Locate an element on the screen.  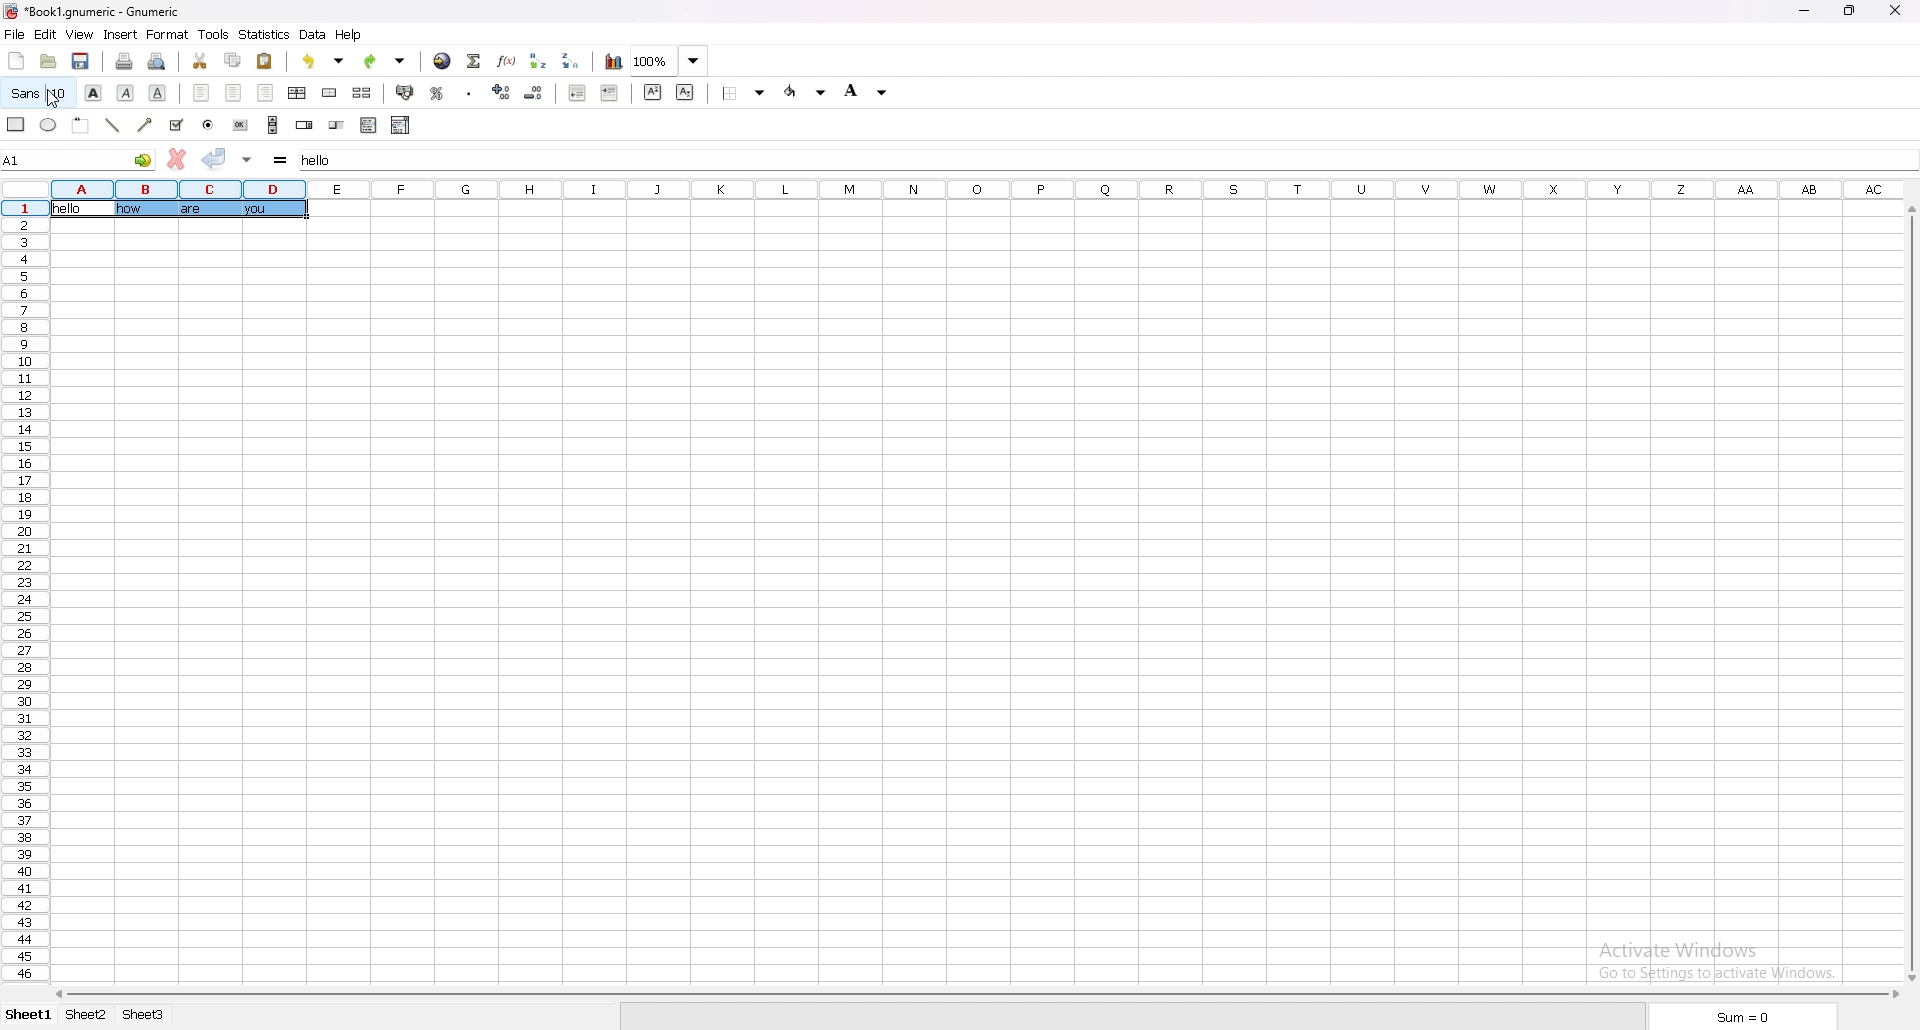
you is located at coordinates (257, 213).